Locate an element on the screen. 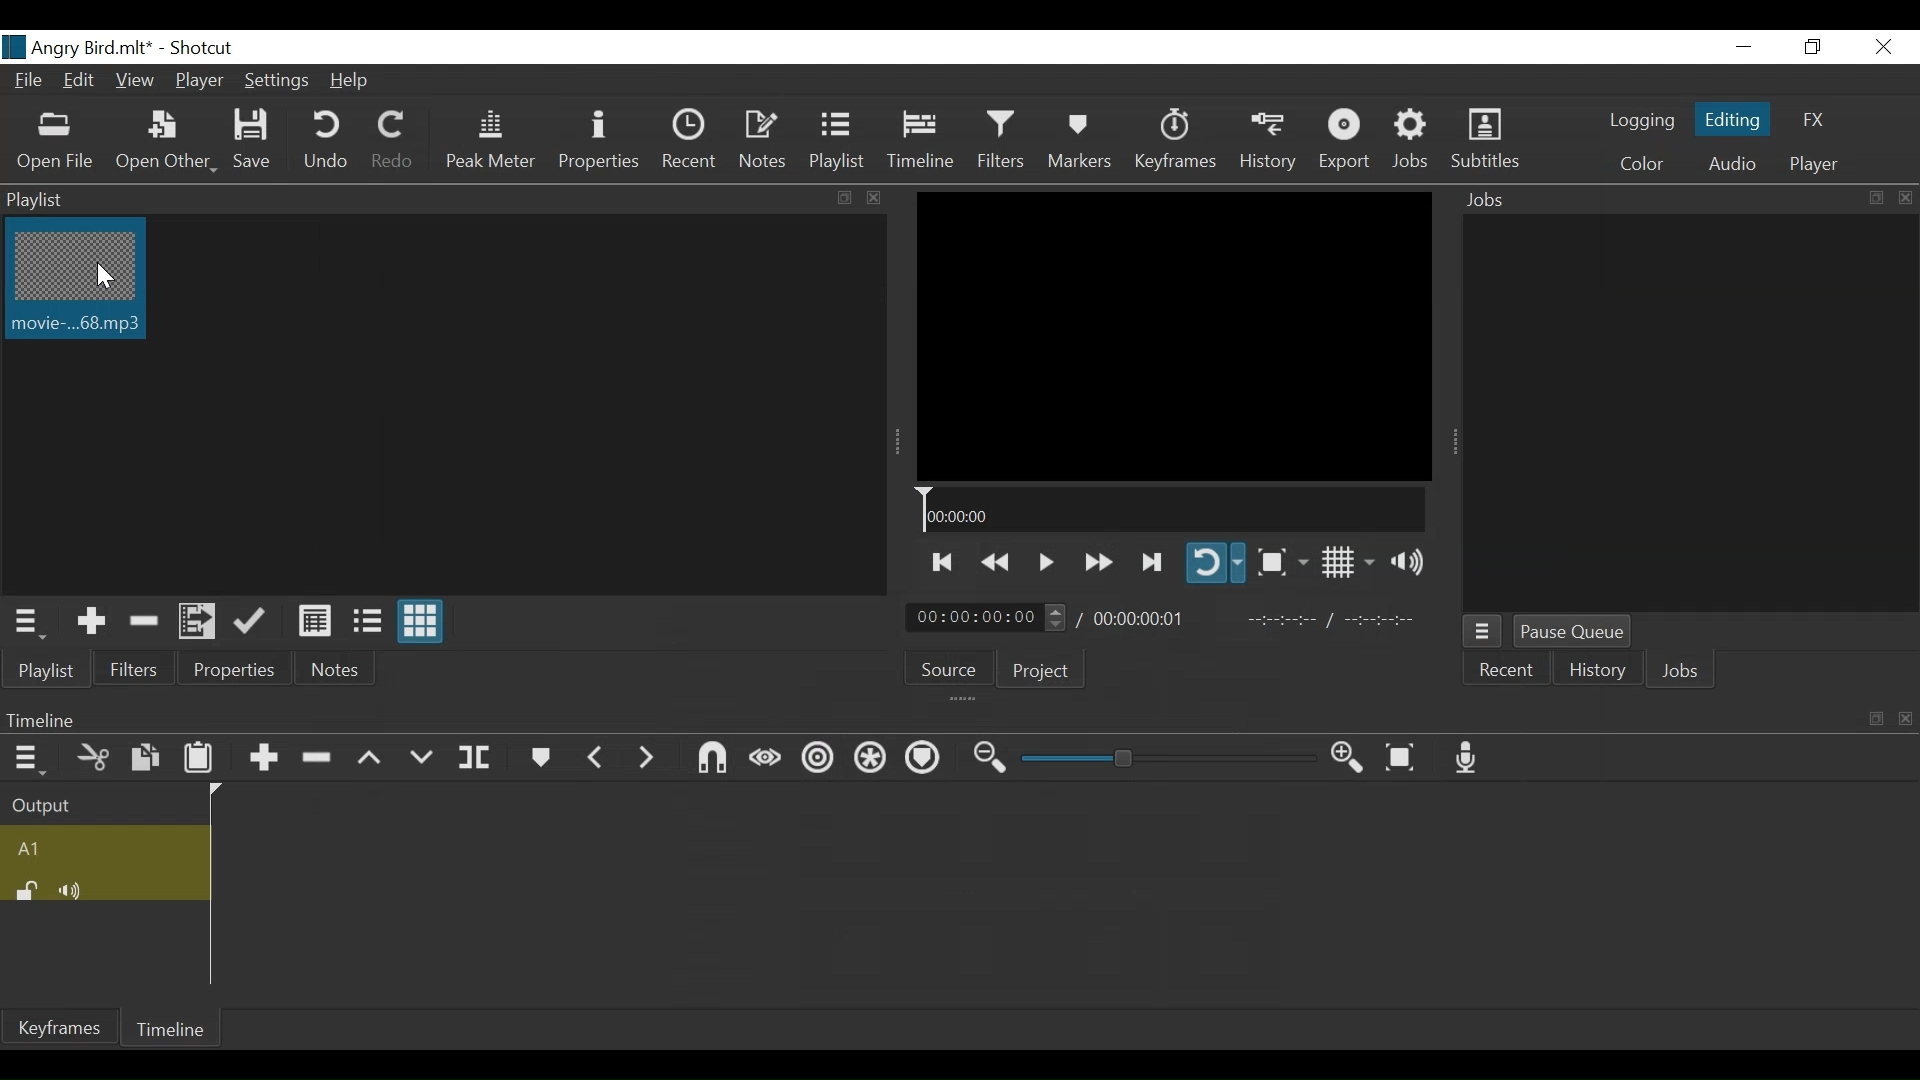  Jobs is located at coordinates (1685, 673).